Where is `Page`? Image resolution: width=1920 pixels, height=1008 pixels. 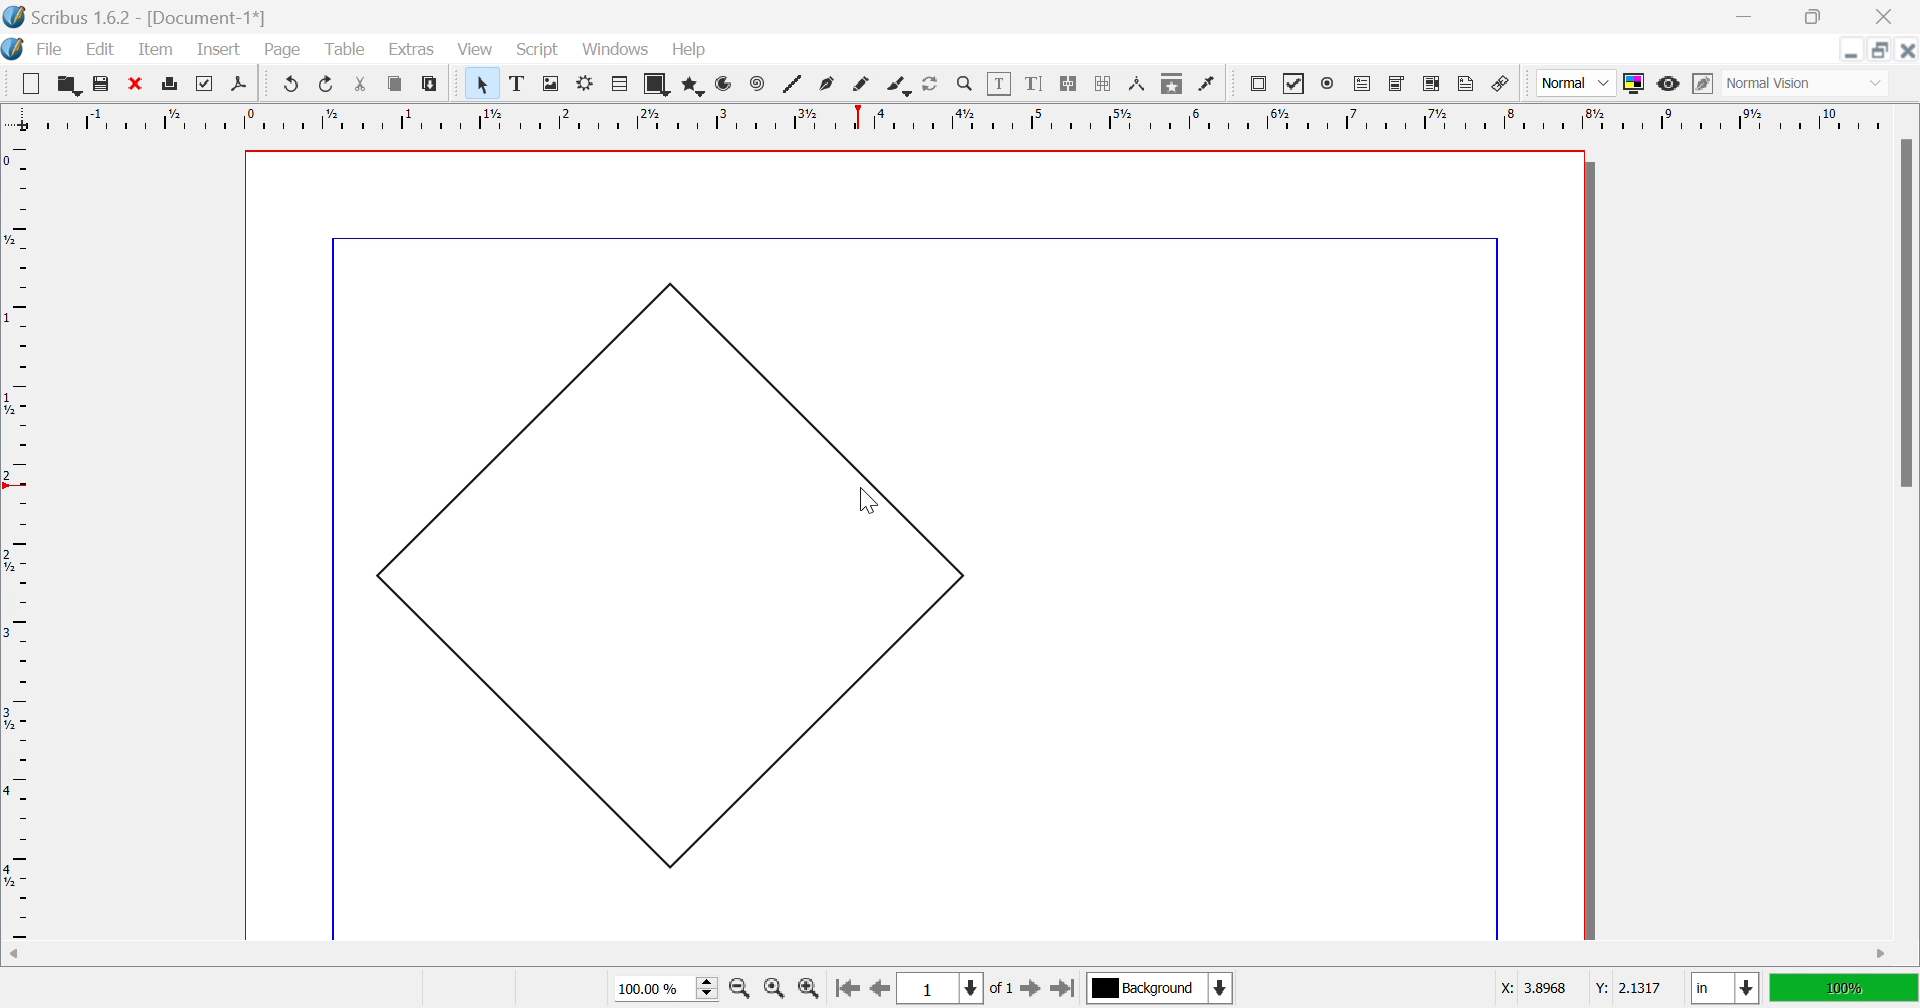
Page is located at coordinates (281, 50).